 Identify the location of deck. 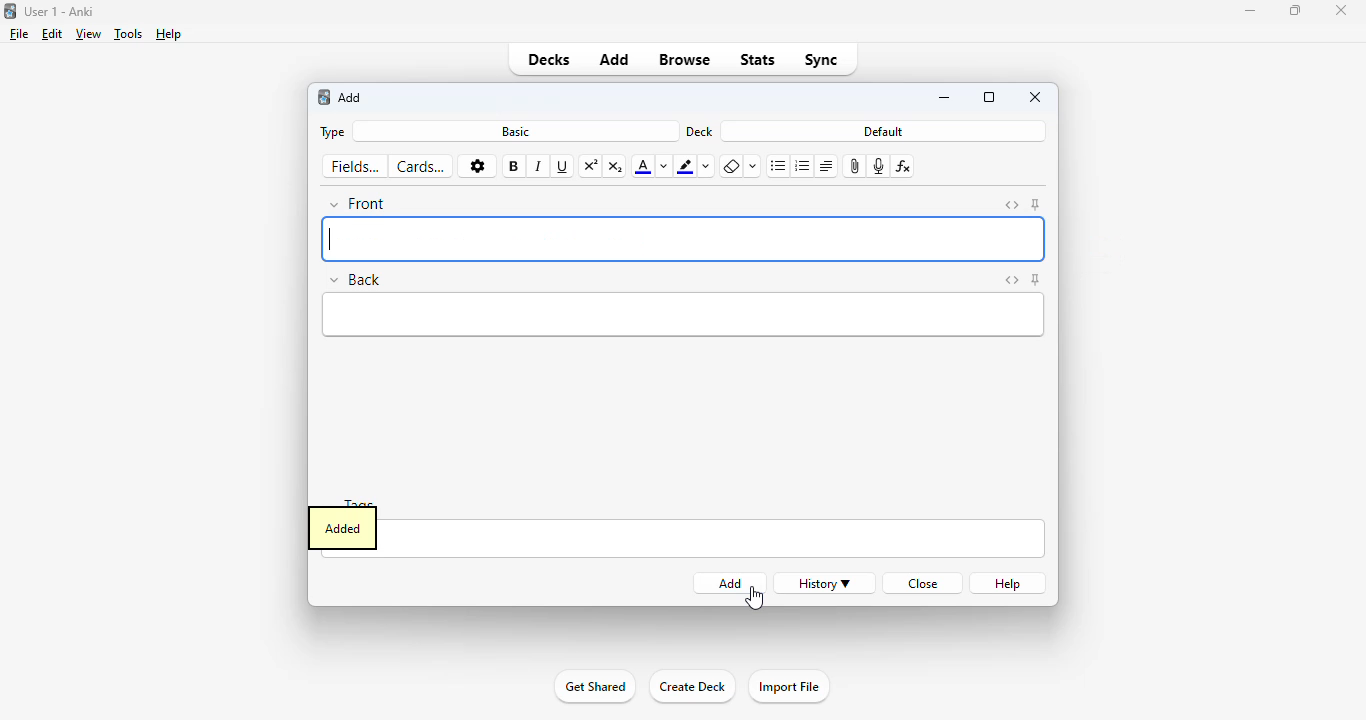
(700, 131).